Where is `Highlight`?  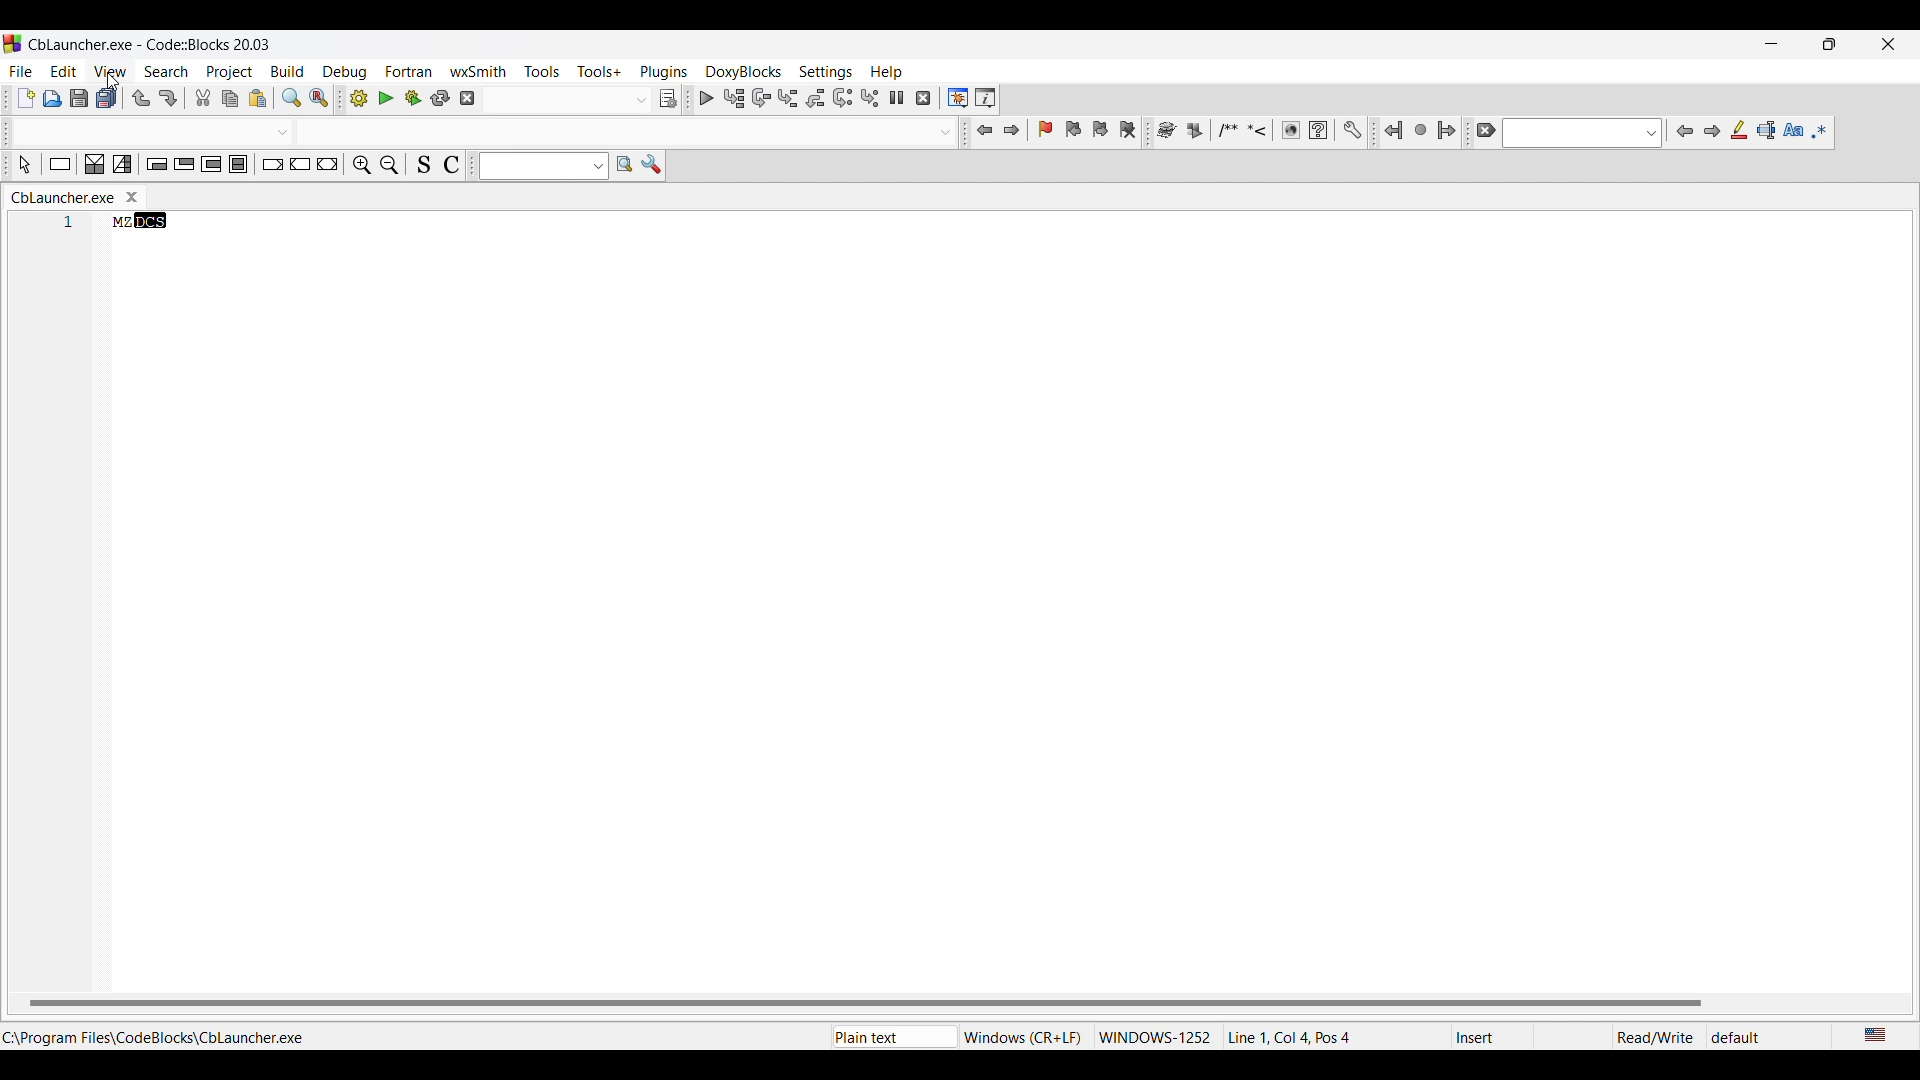 Highlight is located at coordinates (1739, 130).